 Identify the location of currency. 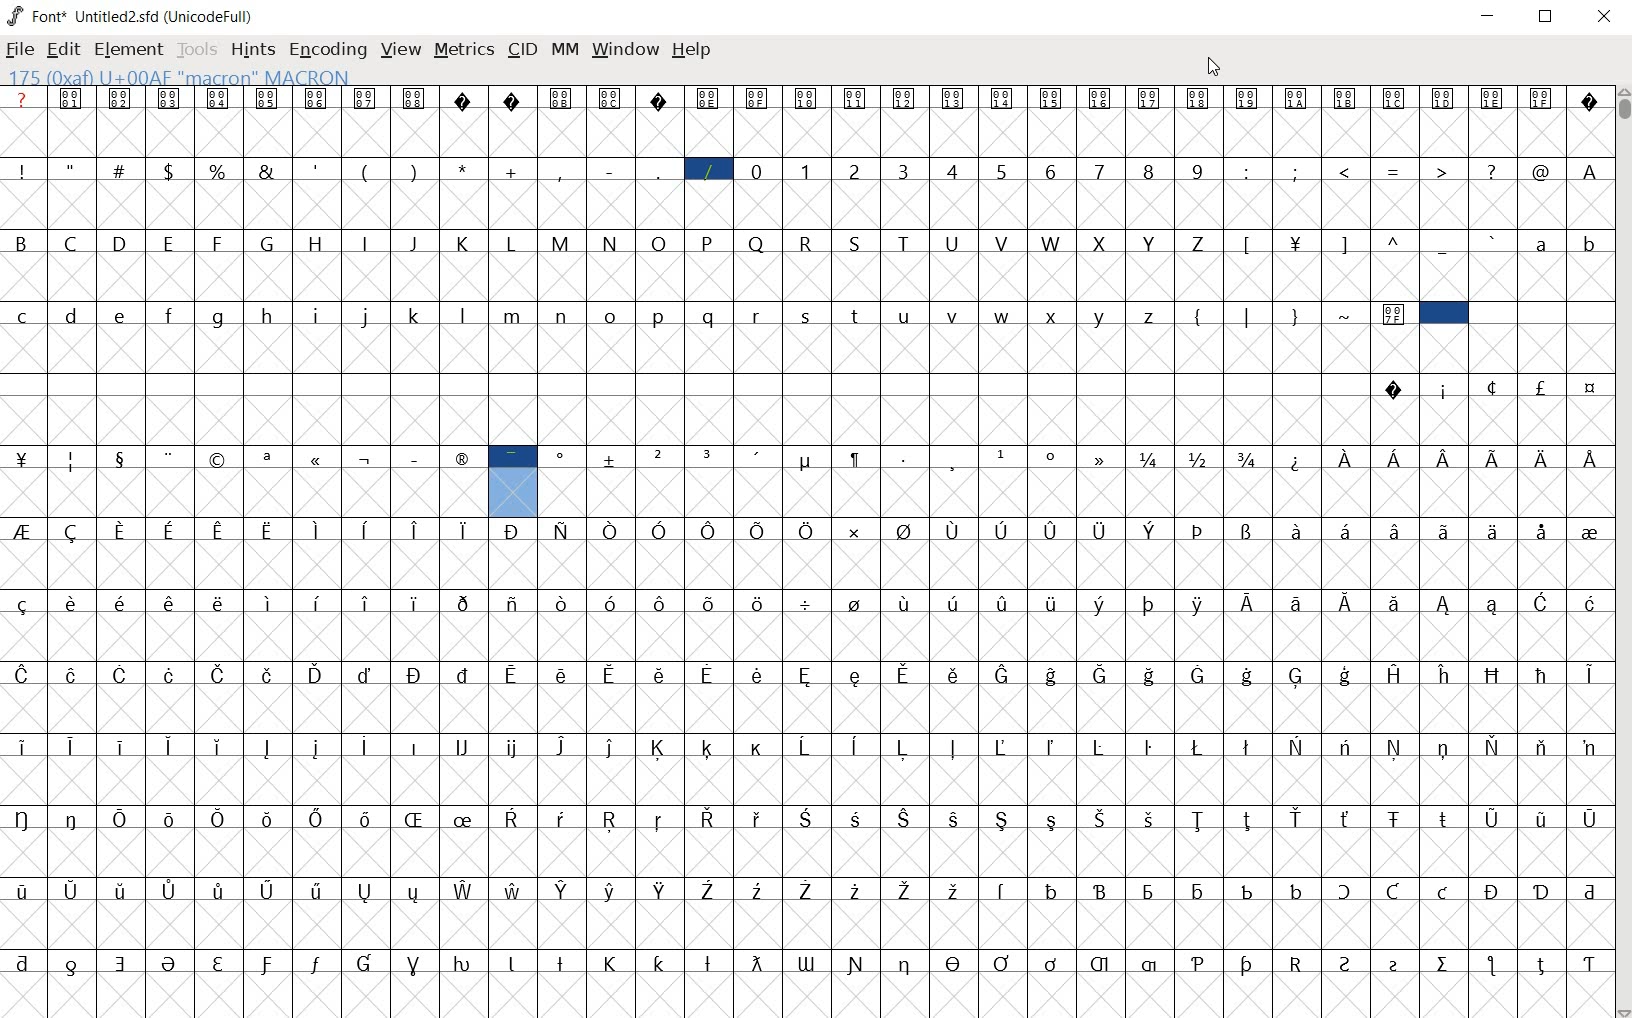
(1298, 265).